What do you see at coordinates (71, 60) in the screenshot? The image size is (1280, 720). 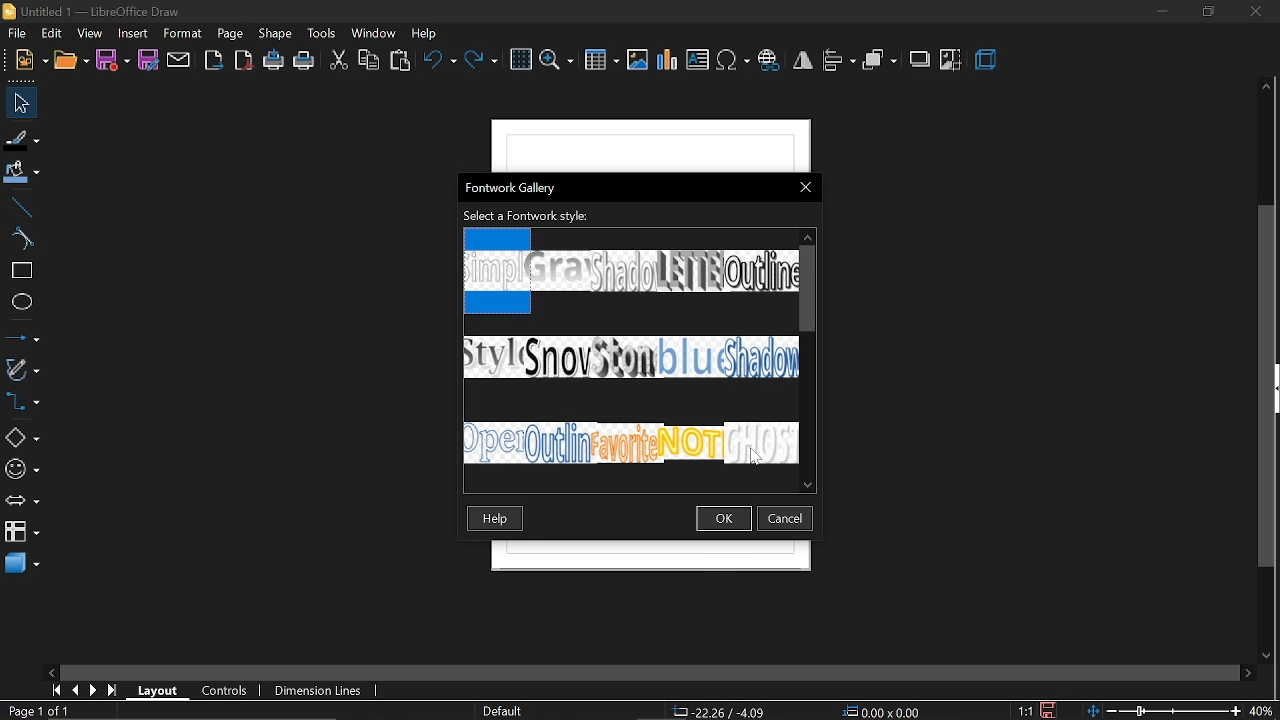 I see `open` at bounding box center [71, 60].